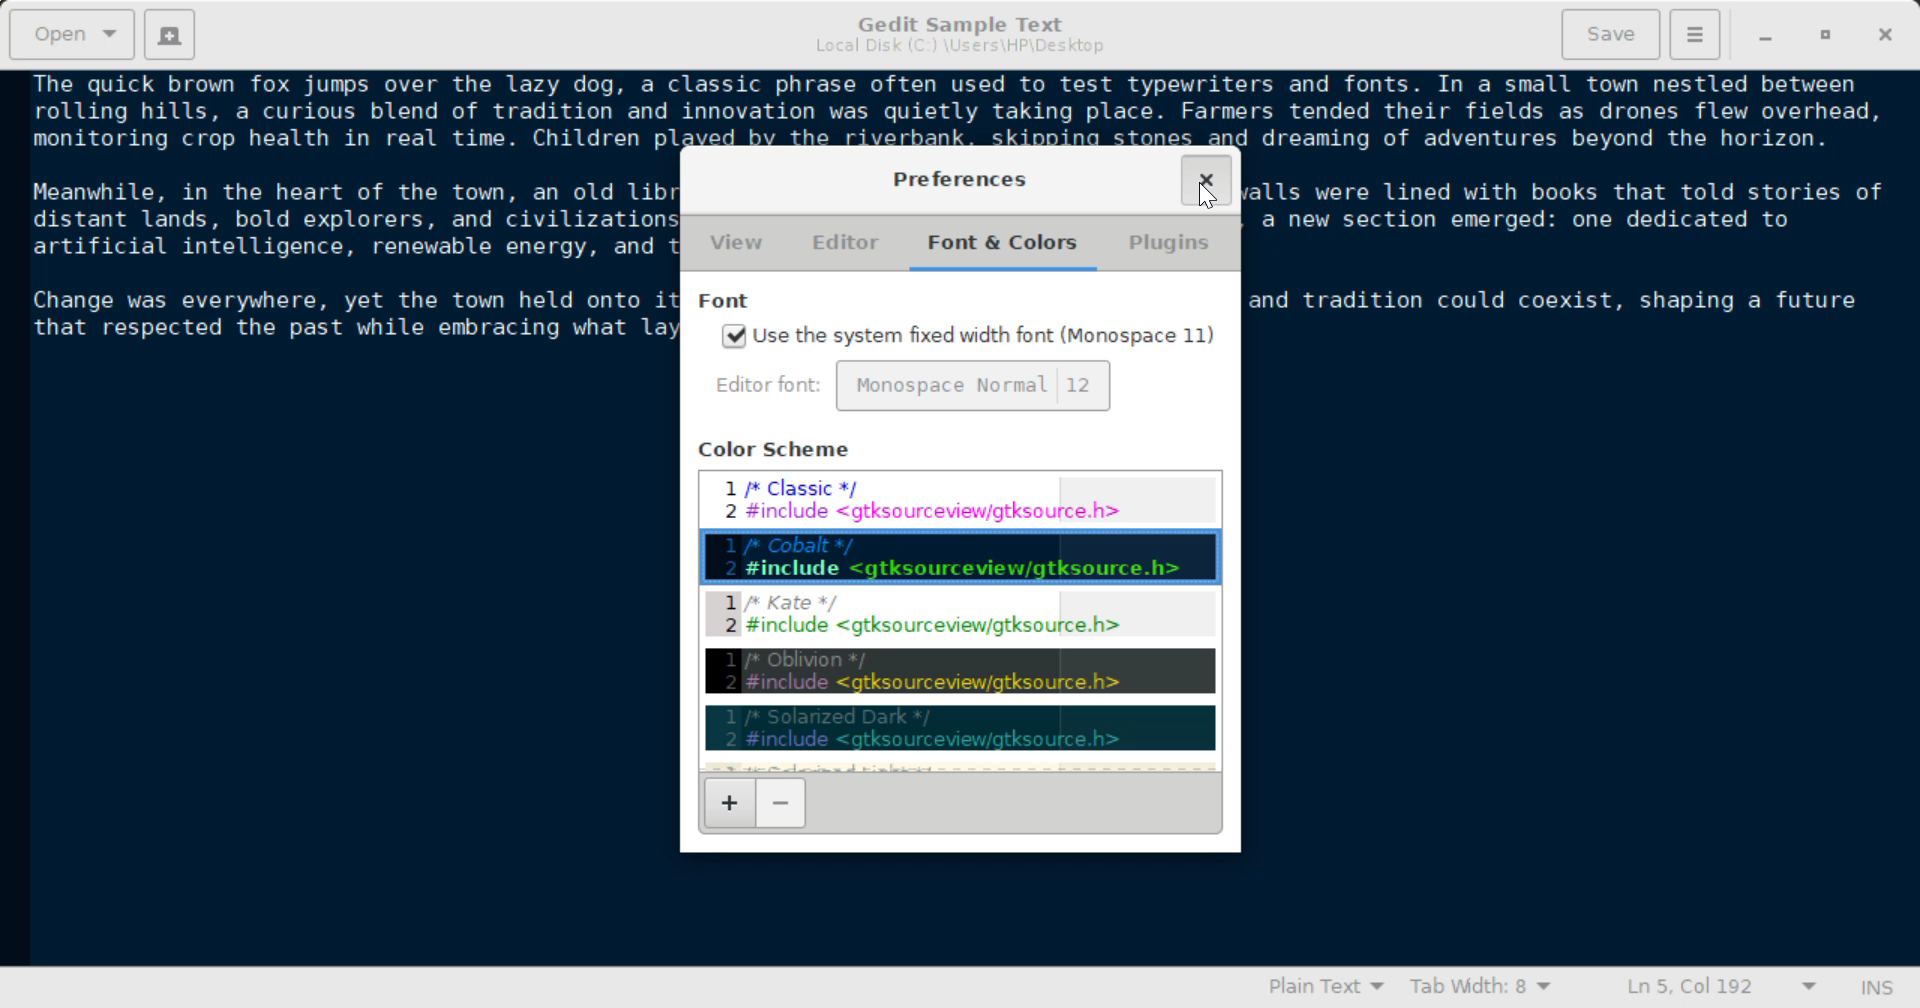 The image size is (1920, 1008). What do you see at coordinates (780, 804) in the screenshot?
I see `Remove Scheme` at bounding box center [780, 804].